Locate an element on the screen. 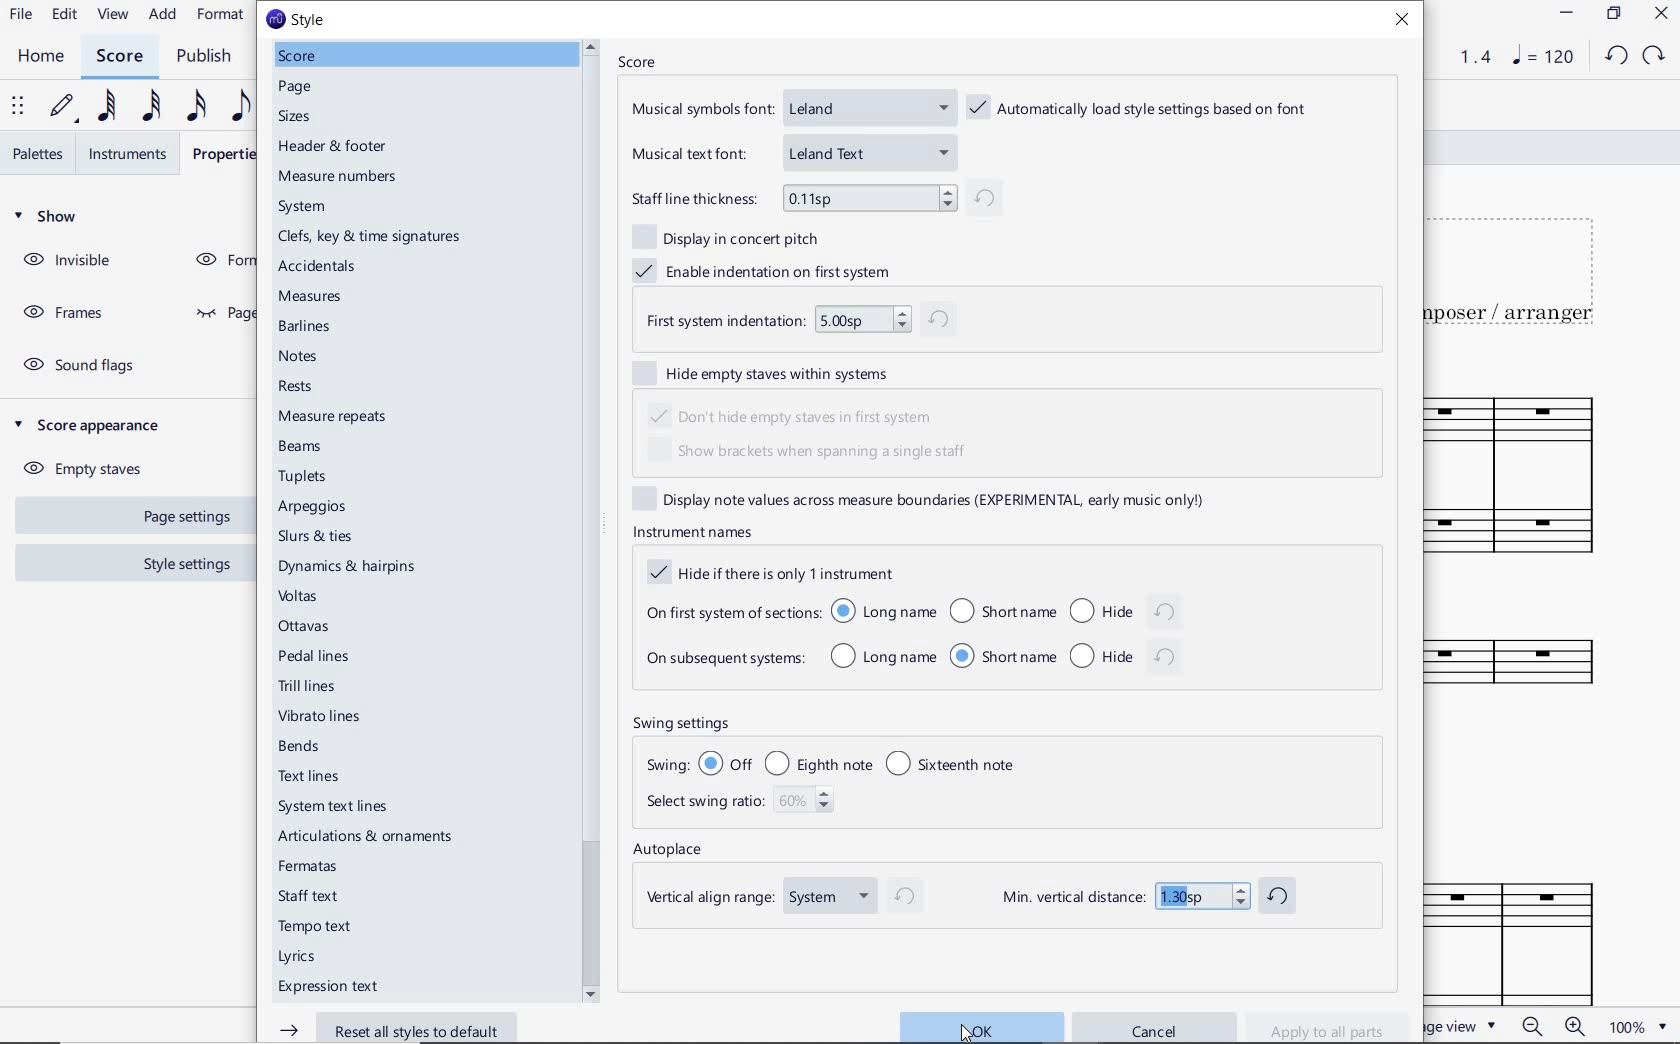  on subsequent systems is located at coordinates (723, 661).